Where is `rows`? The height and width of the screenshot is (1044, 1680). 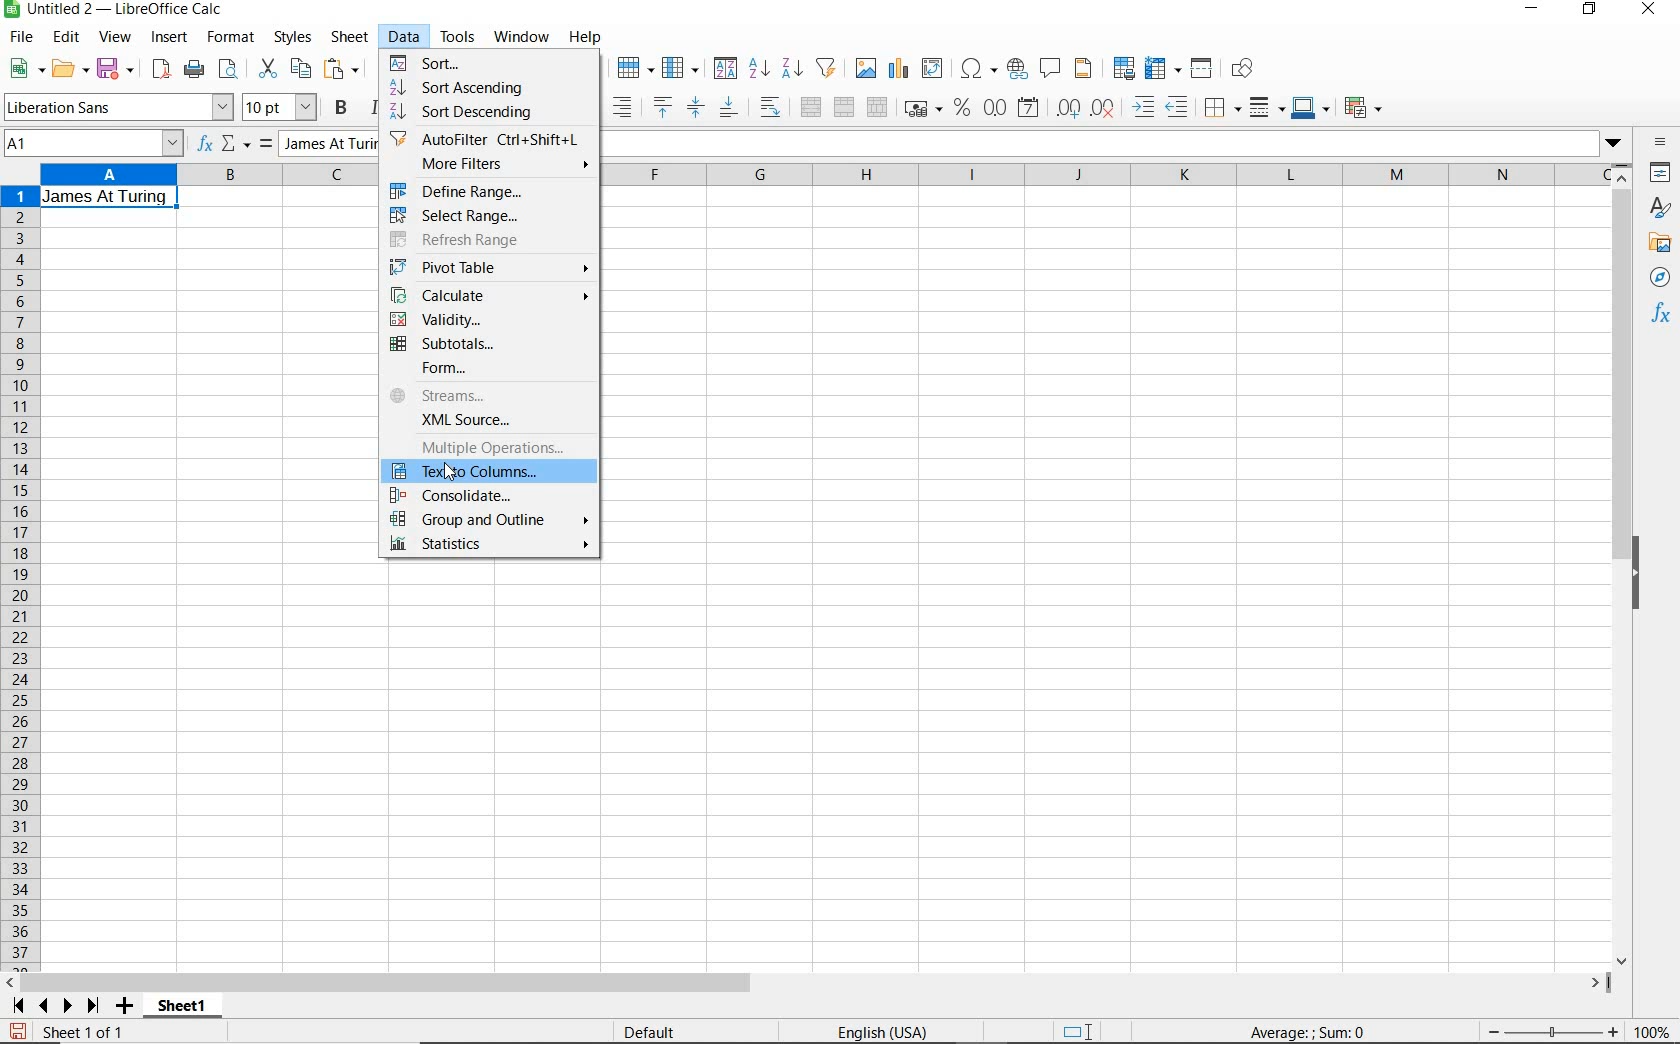 rows is located at coordinates (18, 579).